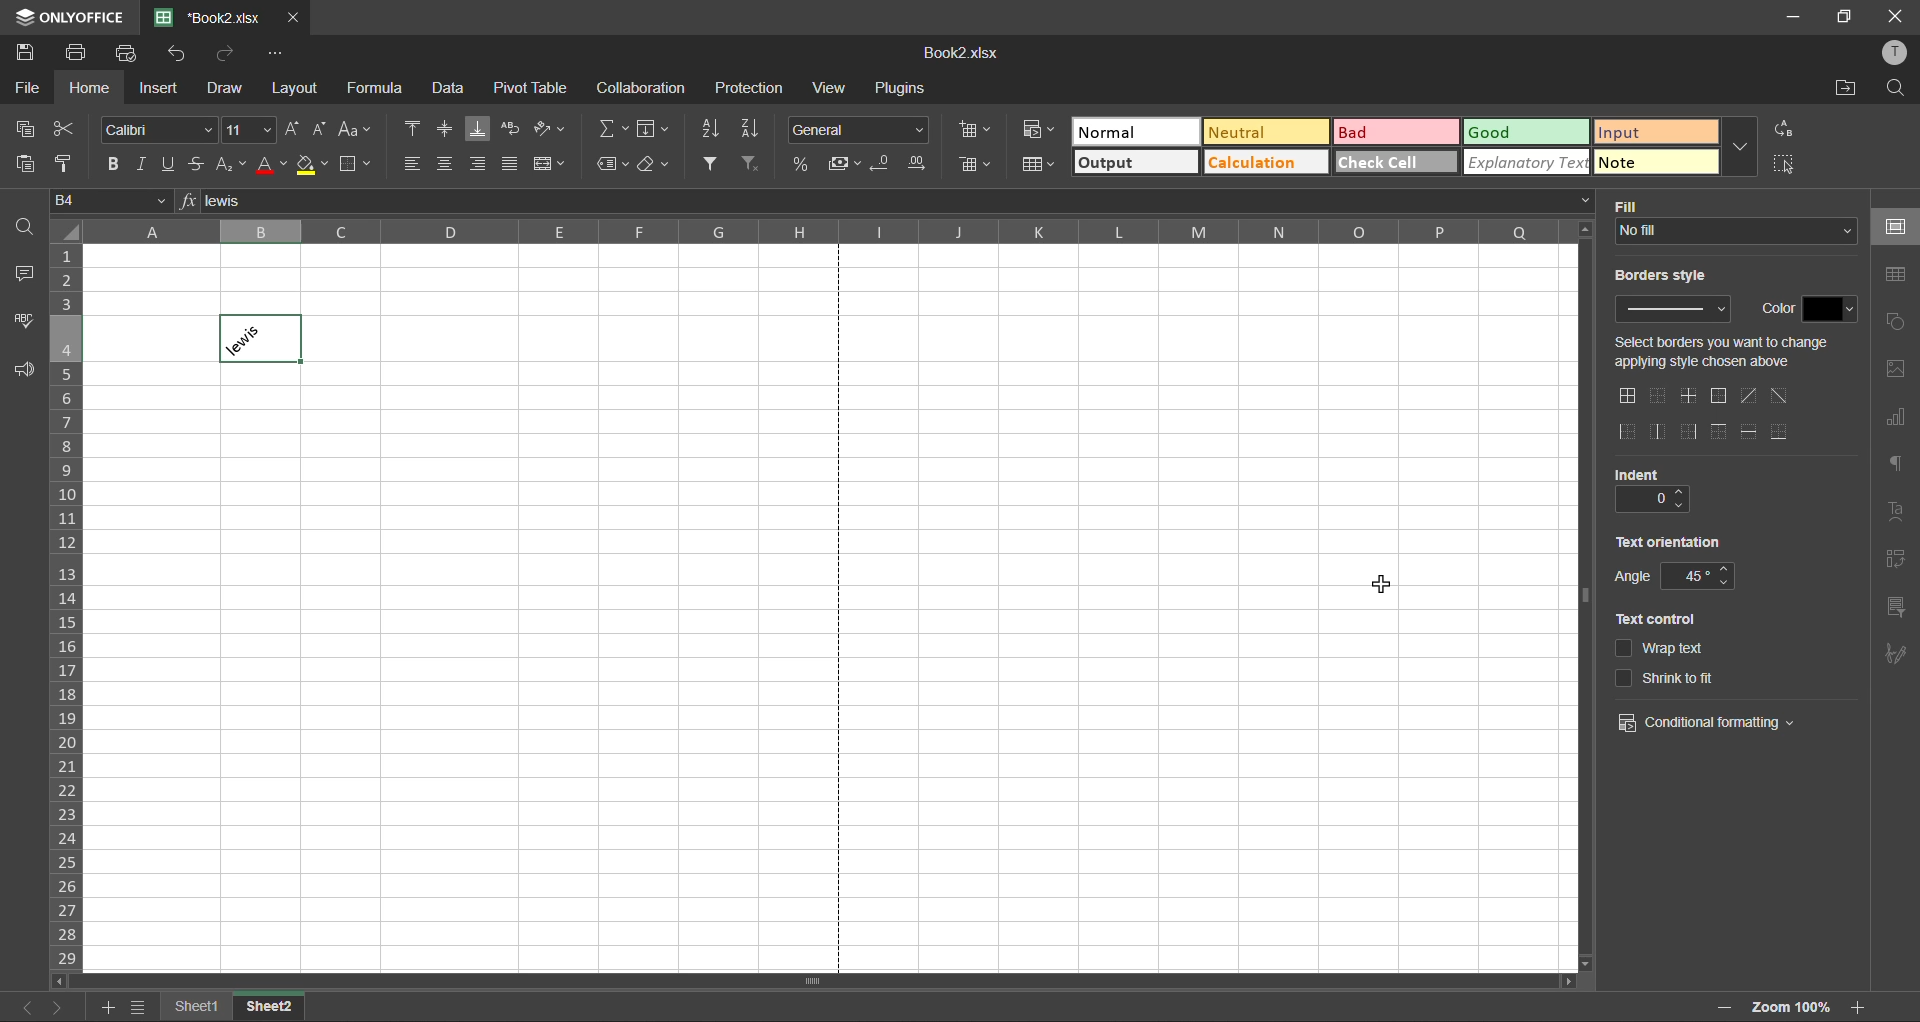  I want to click on filename, so click(208, 18).